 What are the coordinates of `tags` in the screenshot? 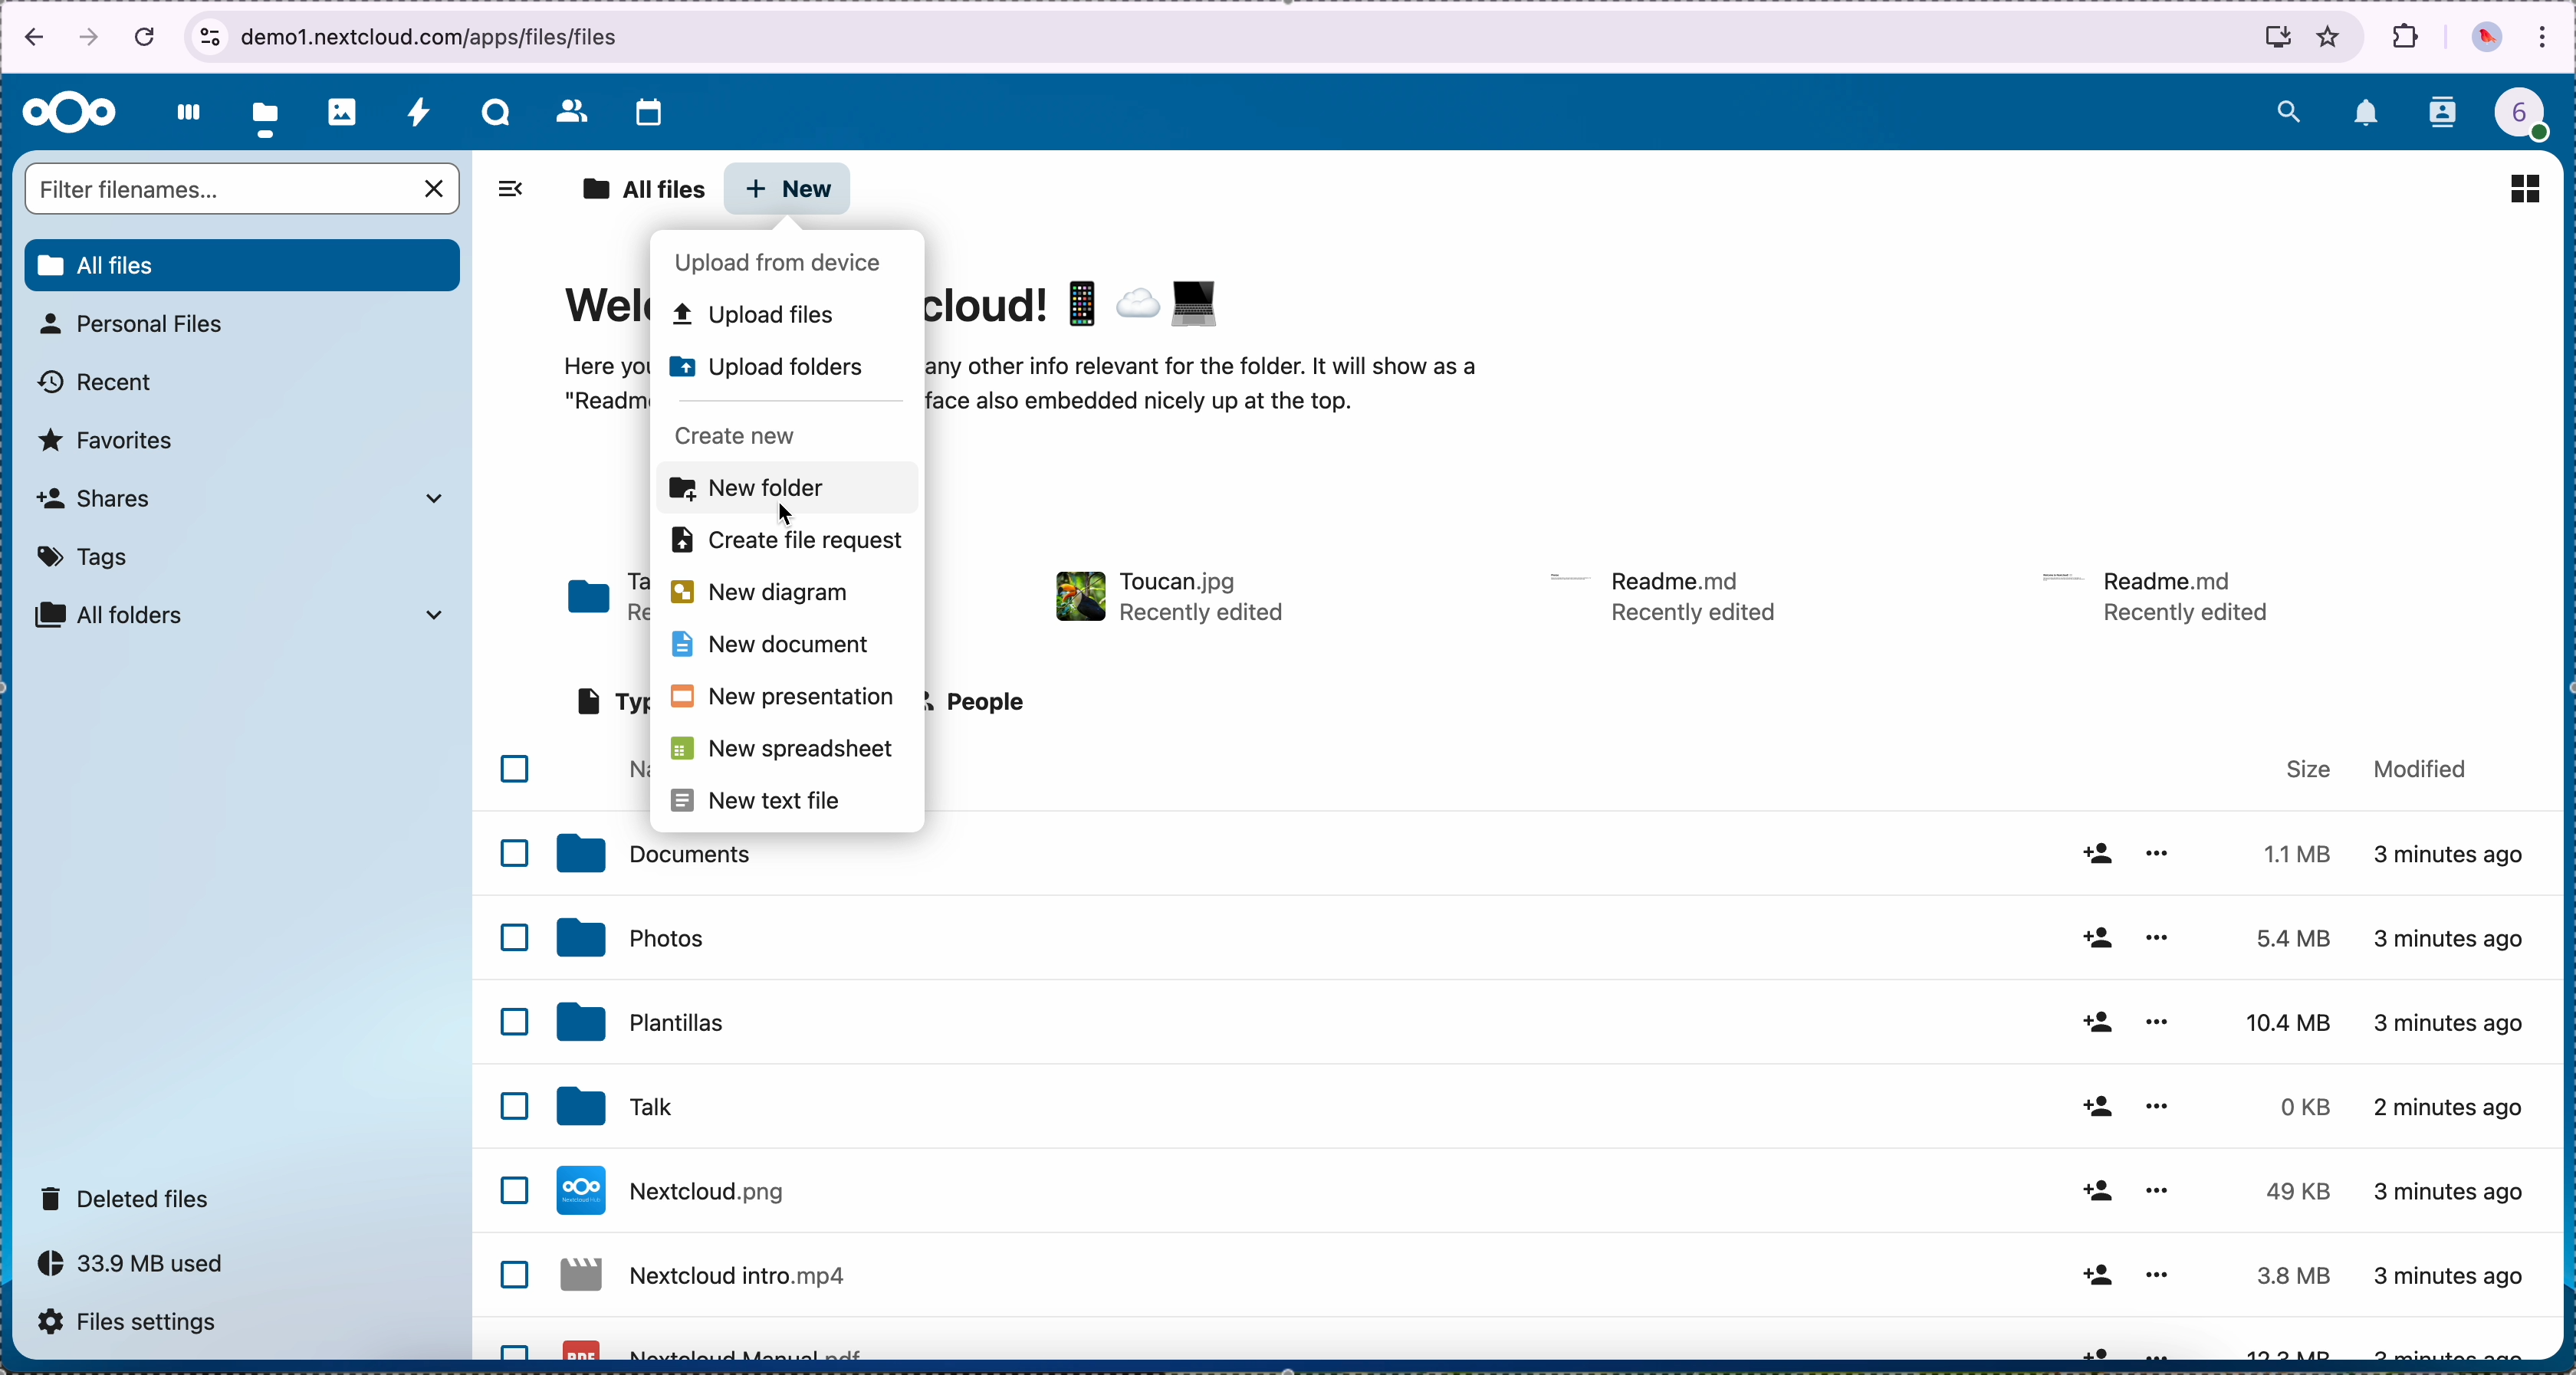 It's located at (85, 557).